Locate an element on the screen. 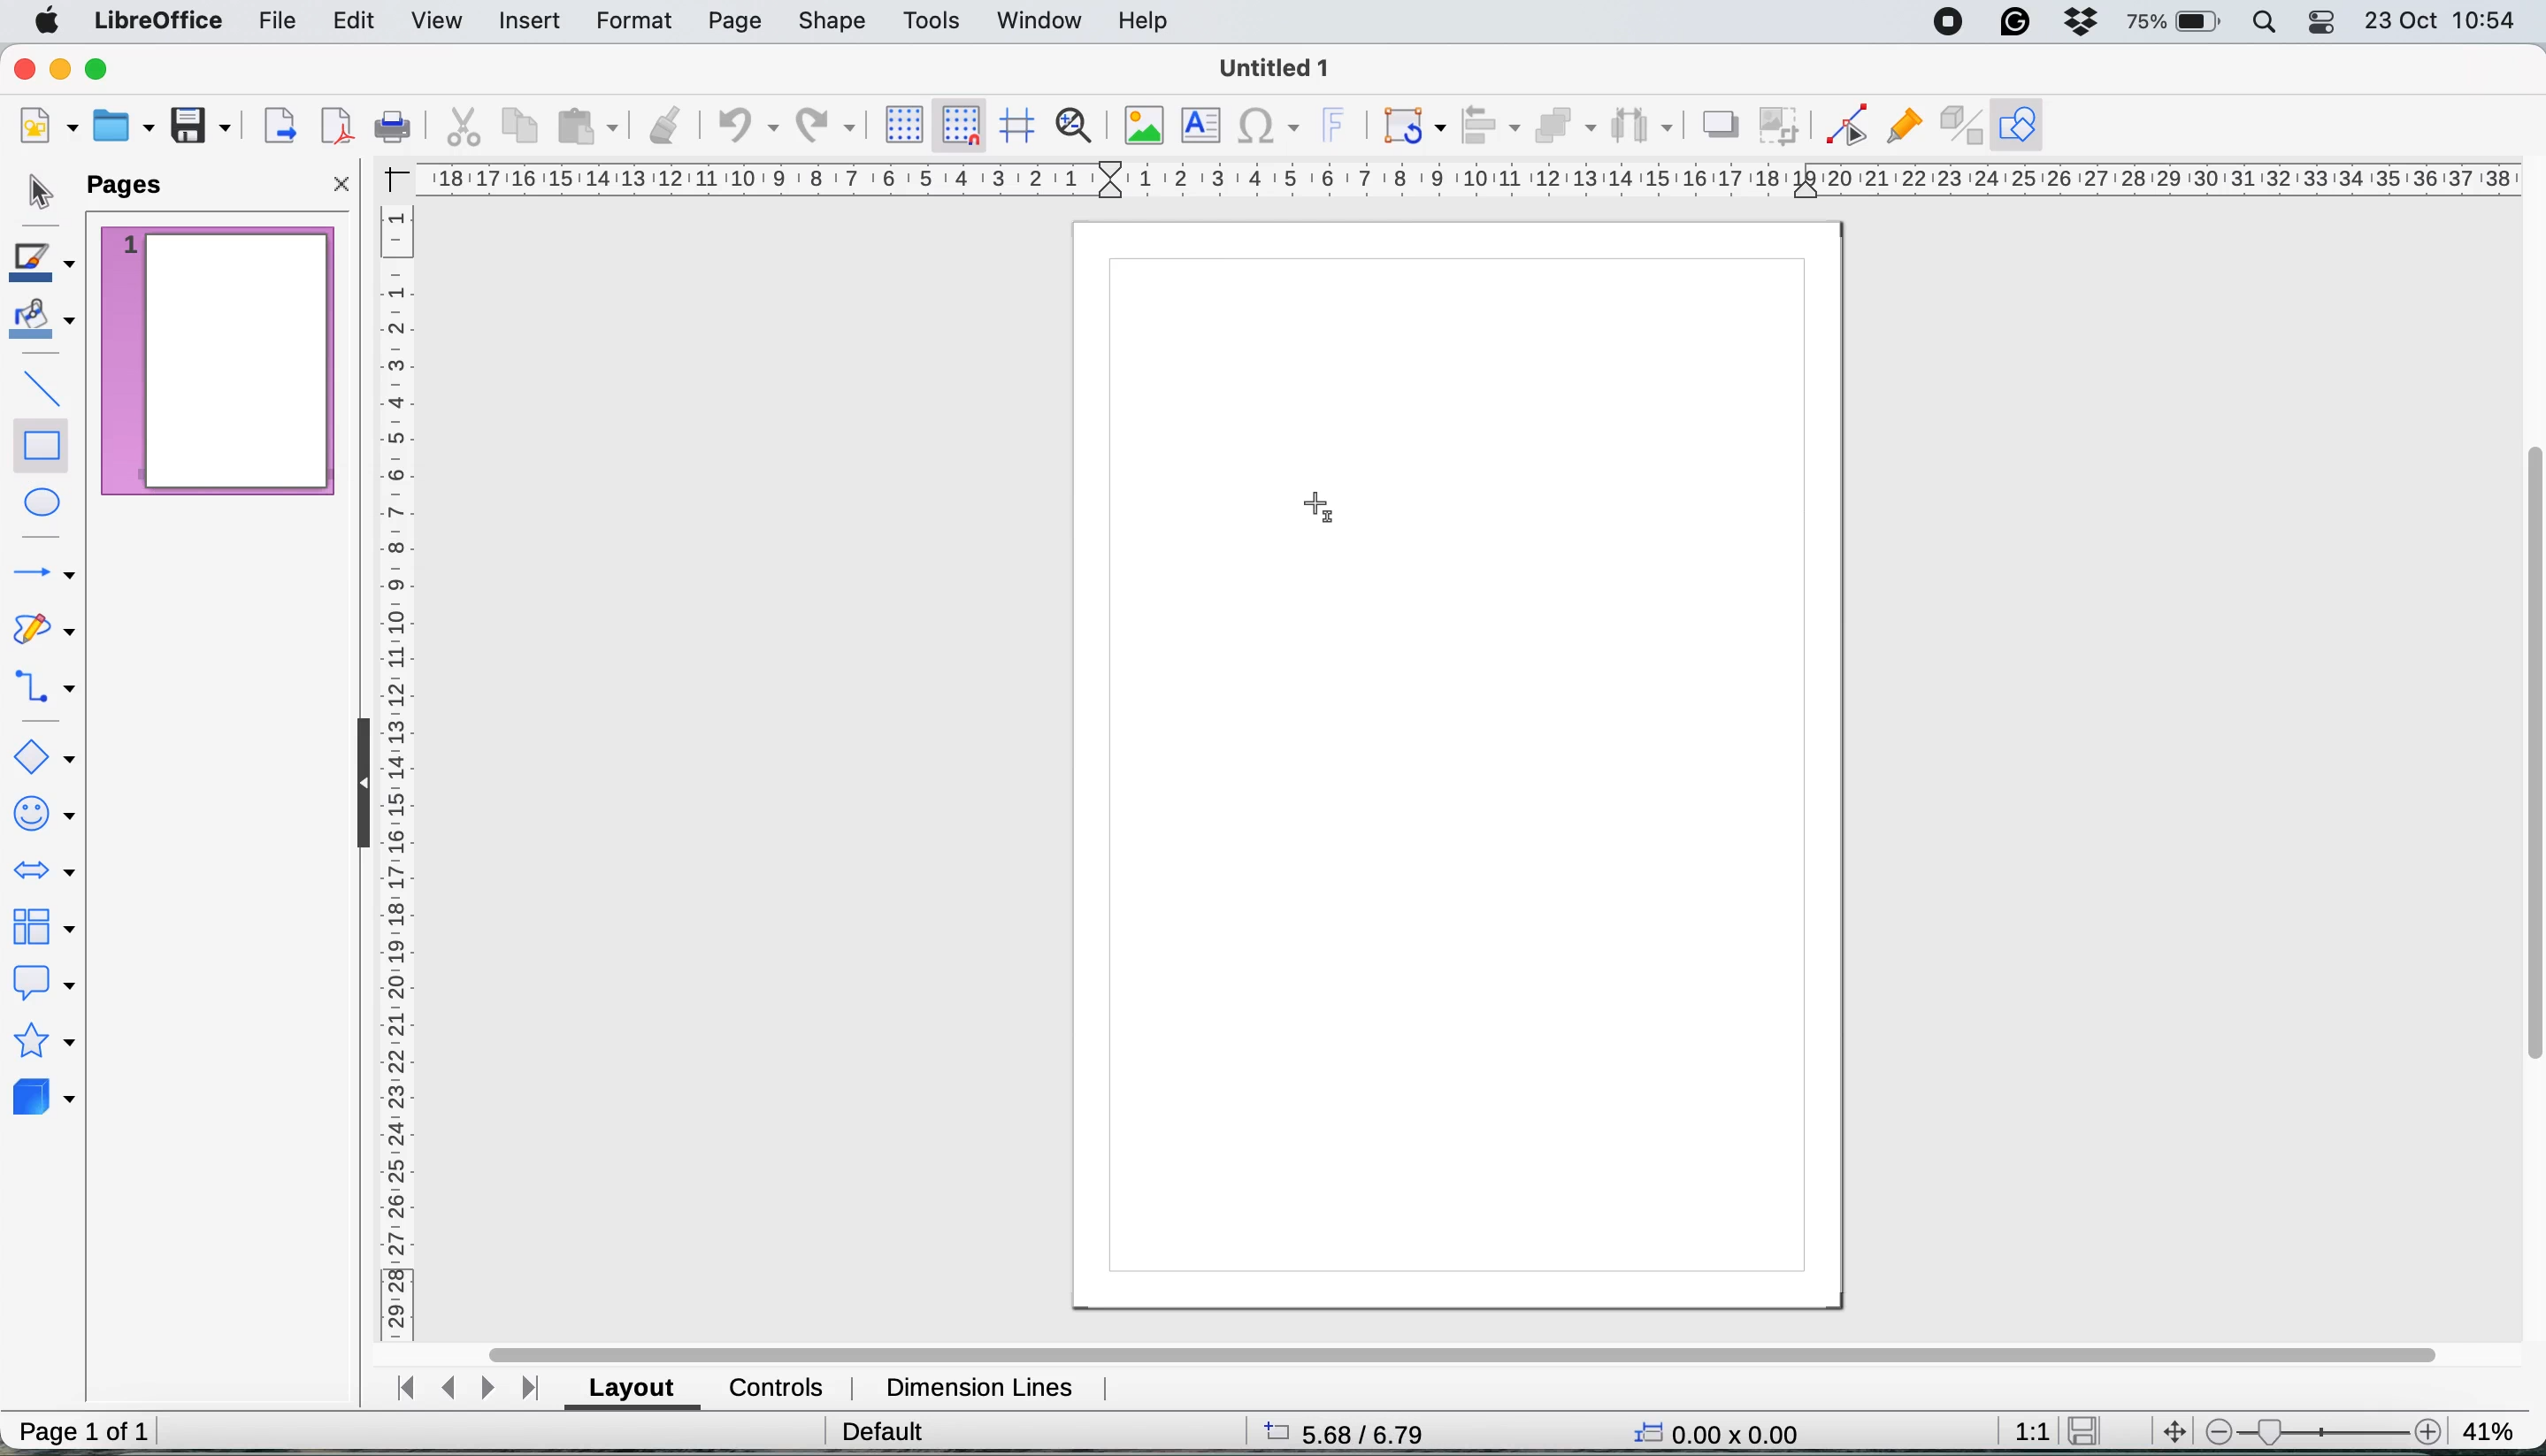  snap to grid is located at coordinates (960, 124).